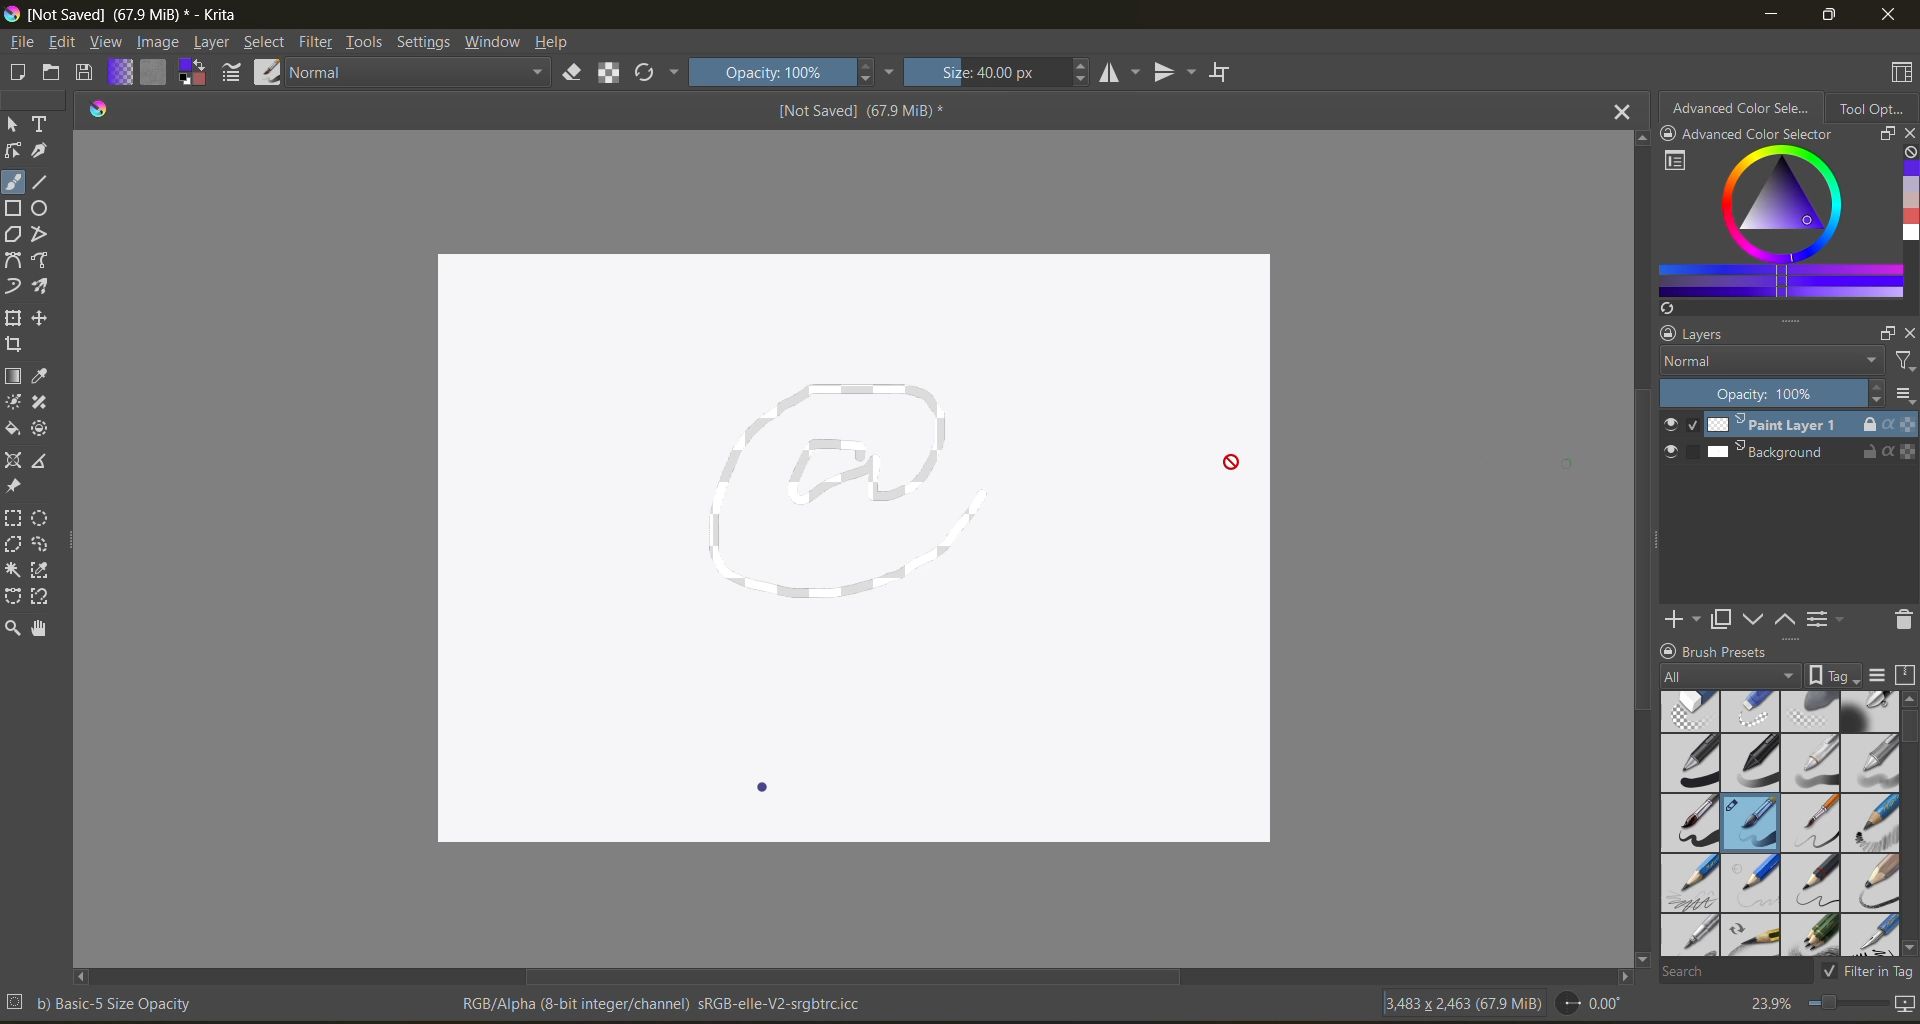  Describe the element at coordinates (1885, 15) in the screenshot. I see `close` at that location.